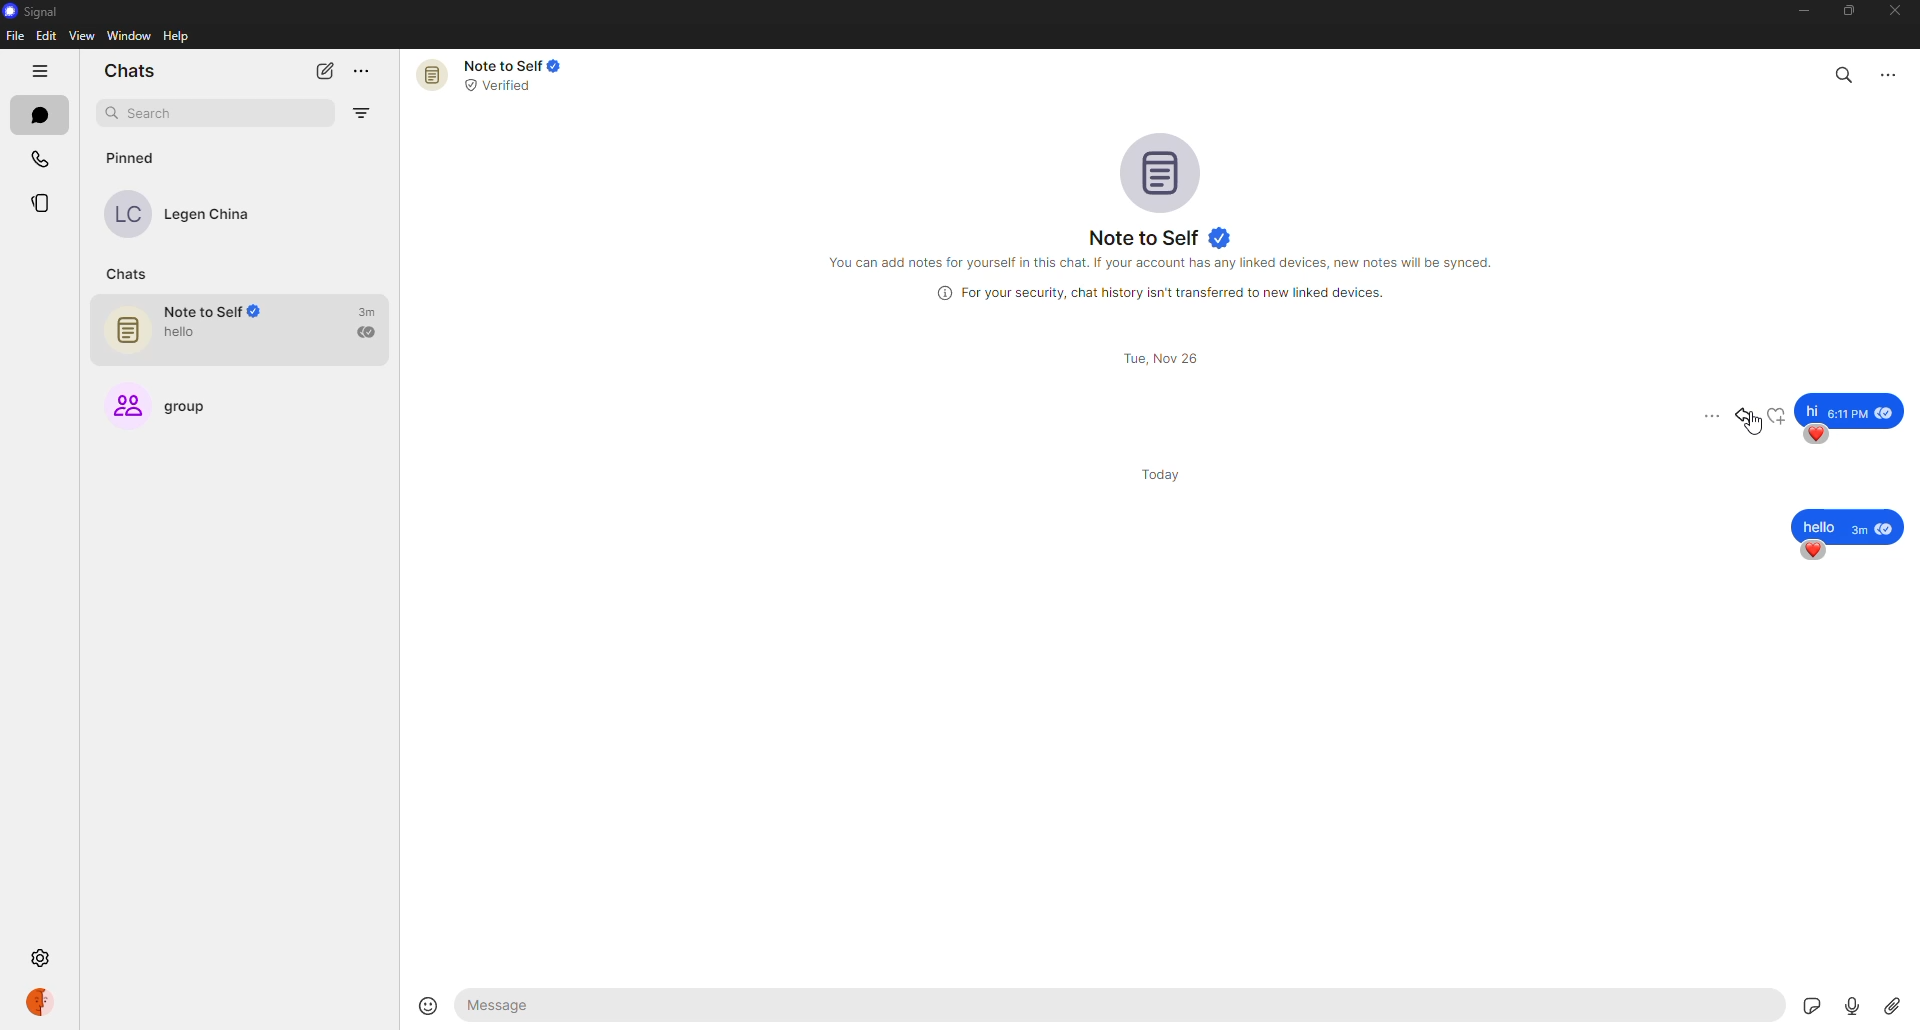 This screenshot has width=1920, height=1030. I want to click on day, so click(1160, 359).